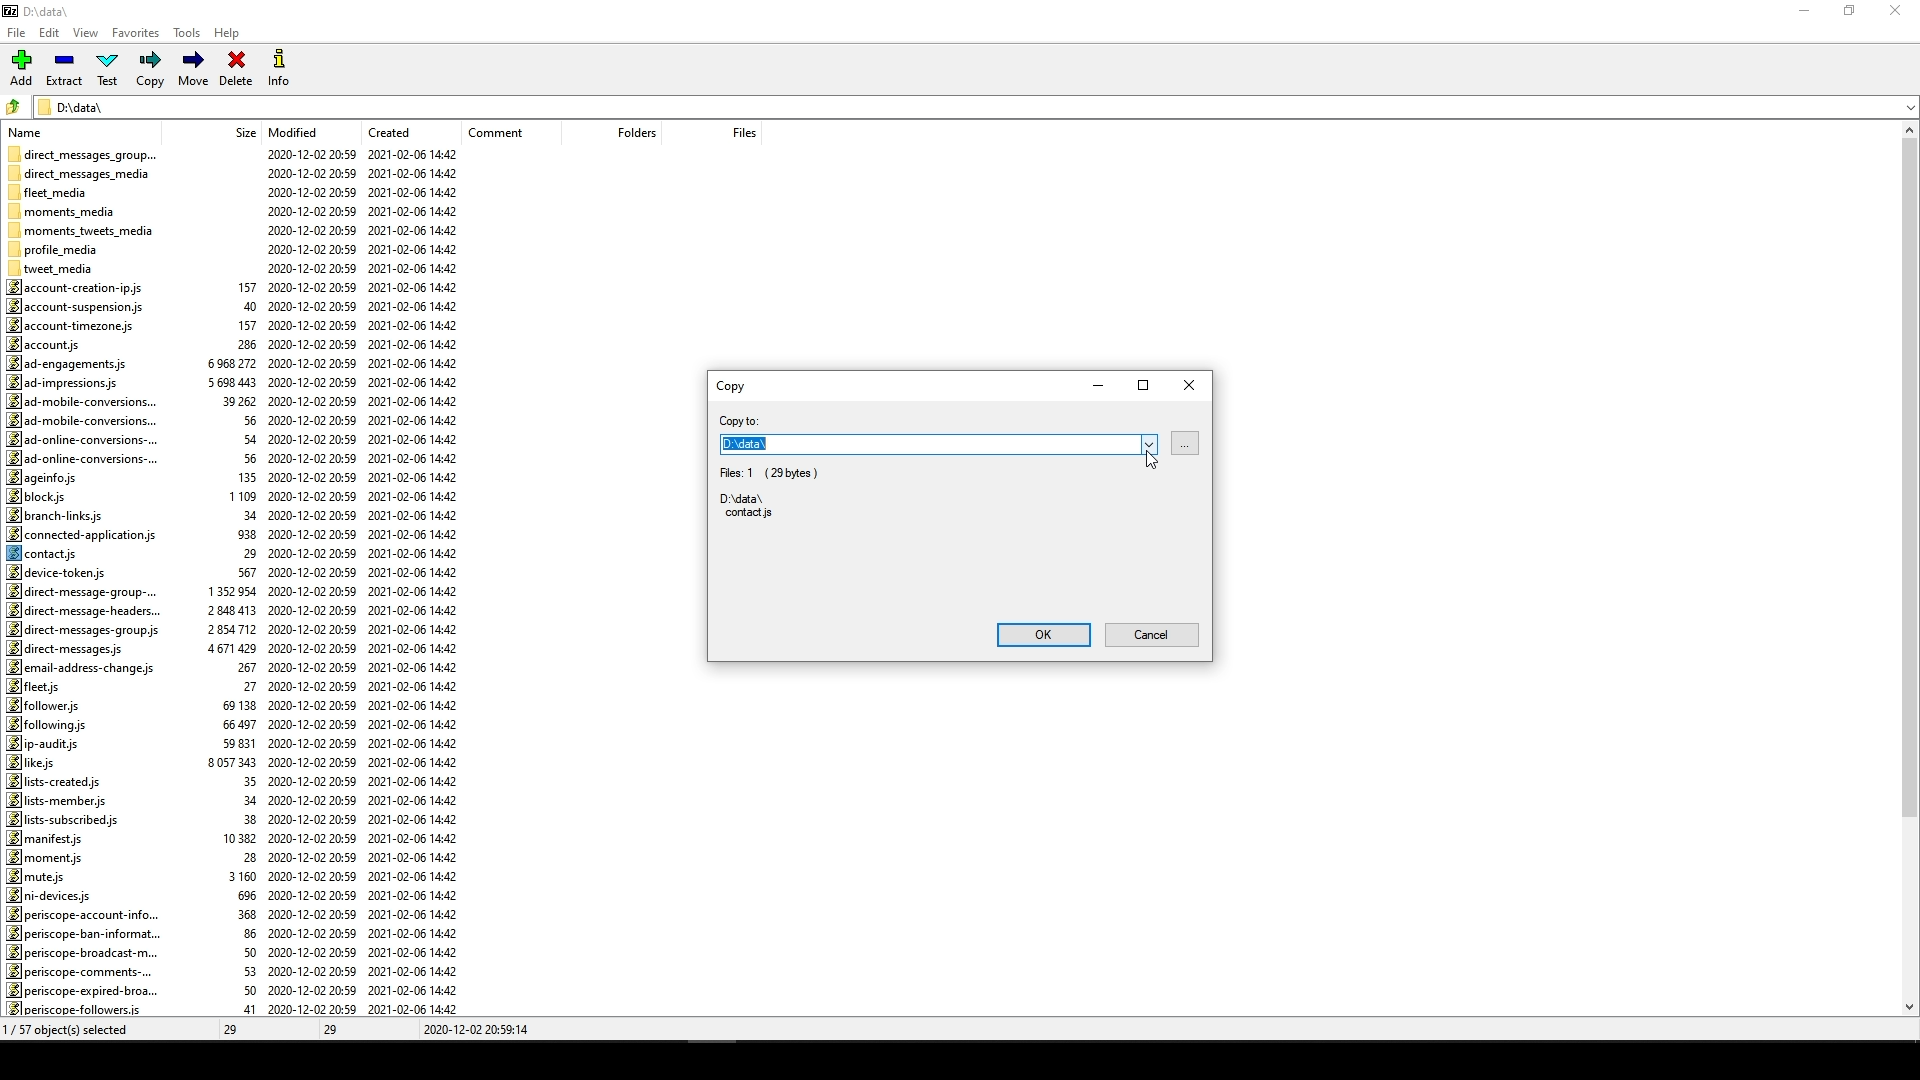 The height and width of the screenshot is (1080, 1920). What do you see at coordinates (417, 583) in the screenshot?
I see `created date and time` at bounding box center [417, 583].